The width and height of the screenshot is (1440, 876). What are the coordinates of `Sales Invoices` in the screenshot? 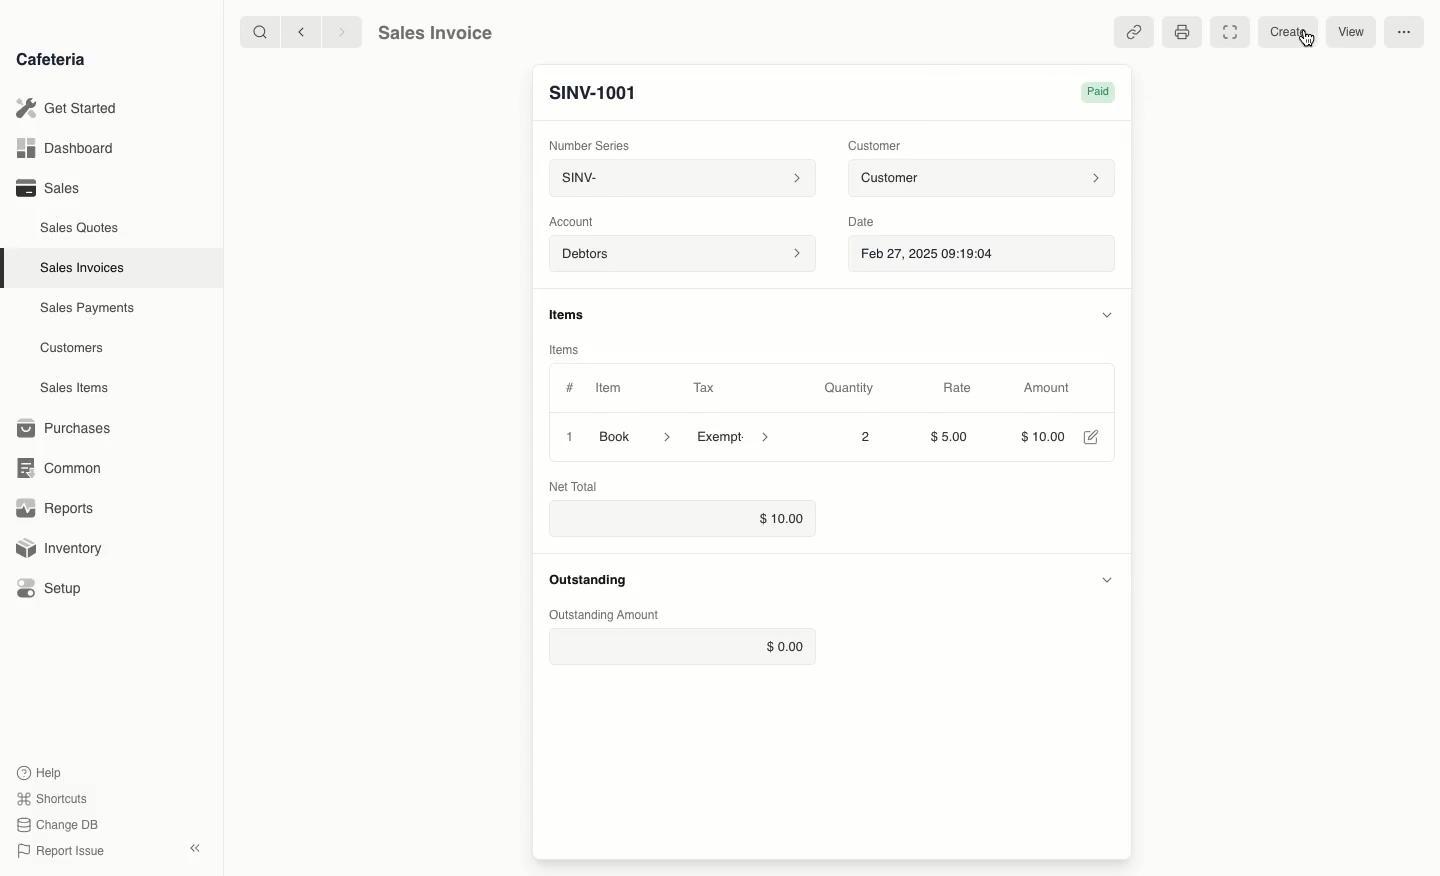 It's located at (82, 269).